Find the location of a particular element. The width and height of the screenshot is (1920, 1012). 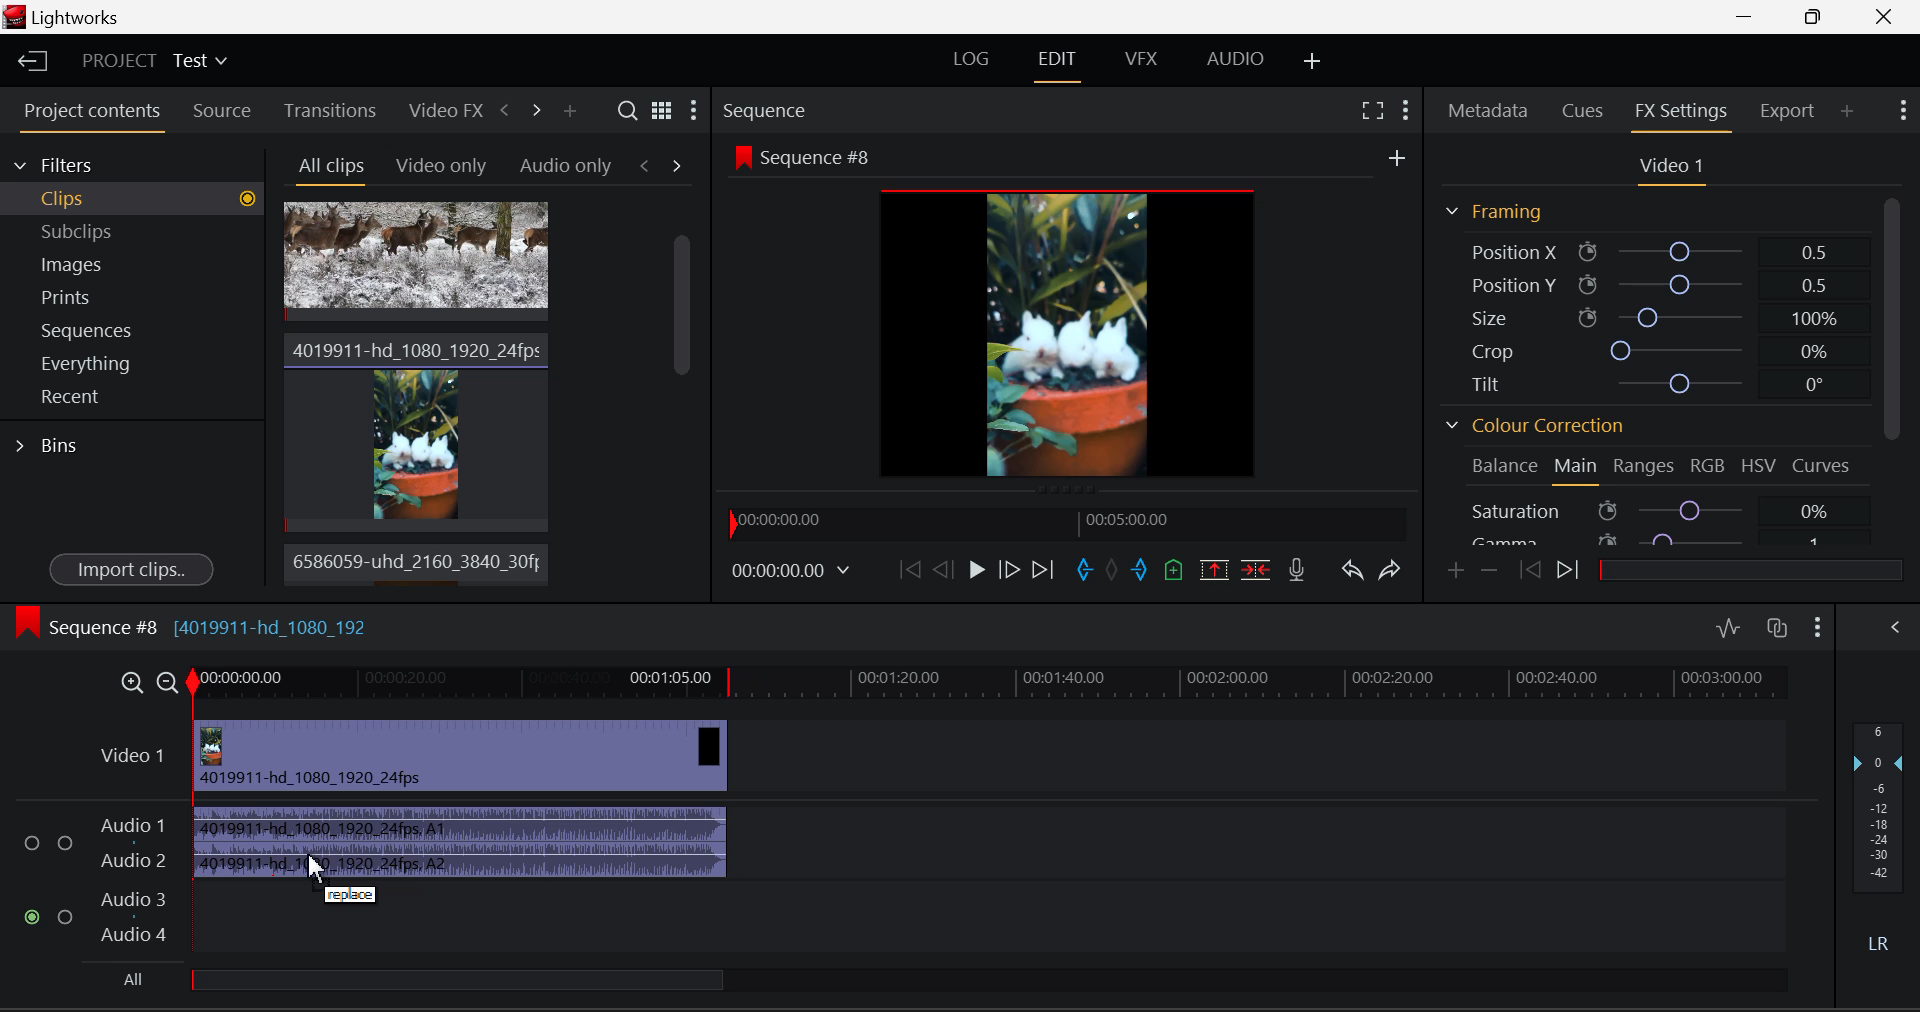

Previous Tab is located at coordinates (649, 165).